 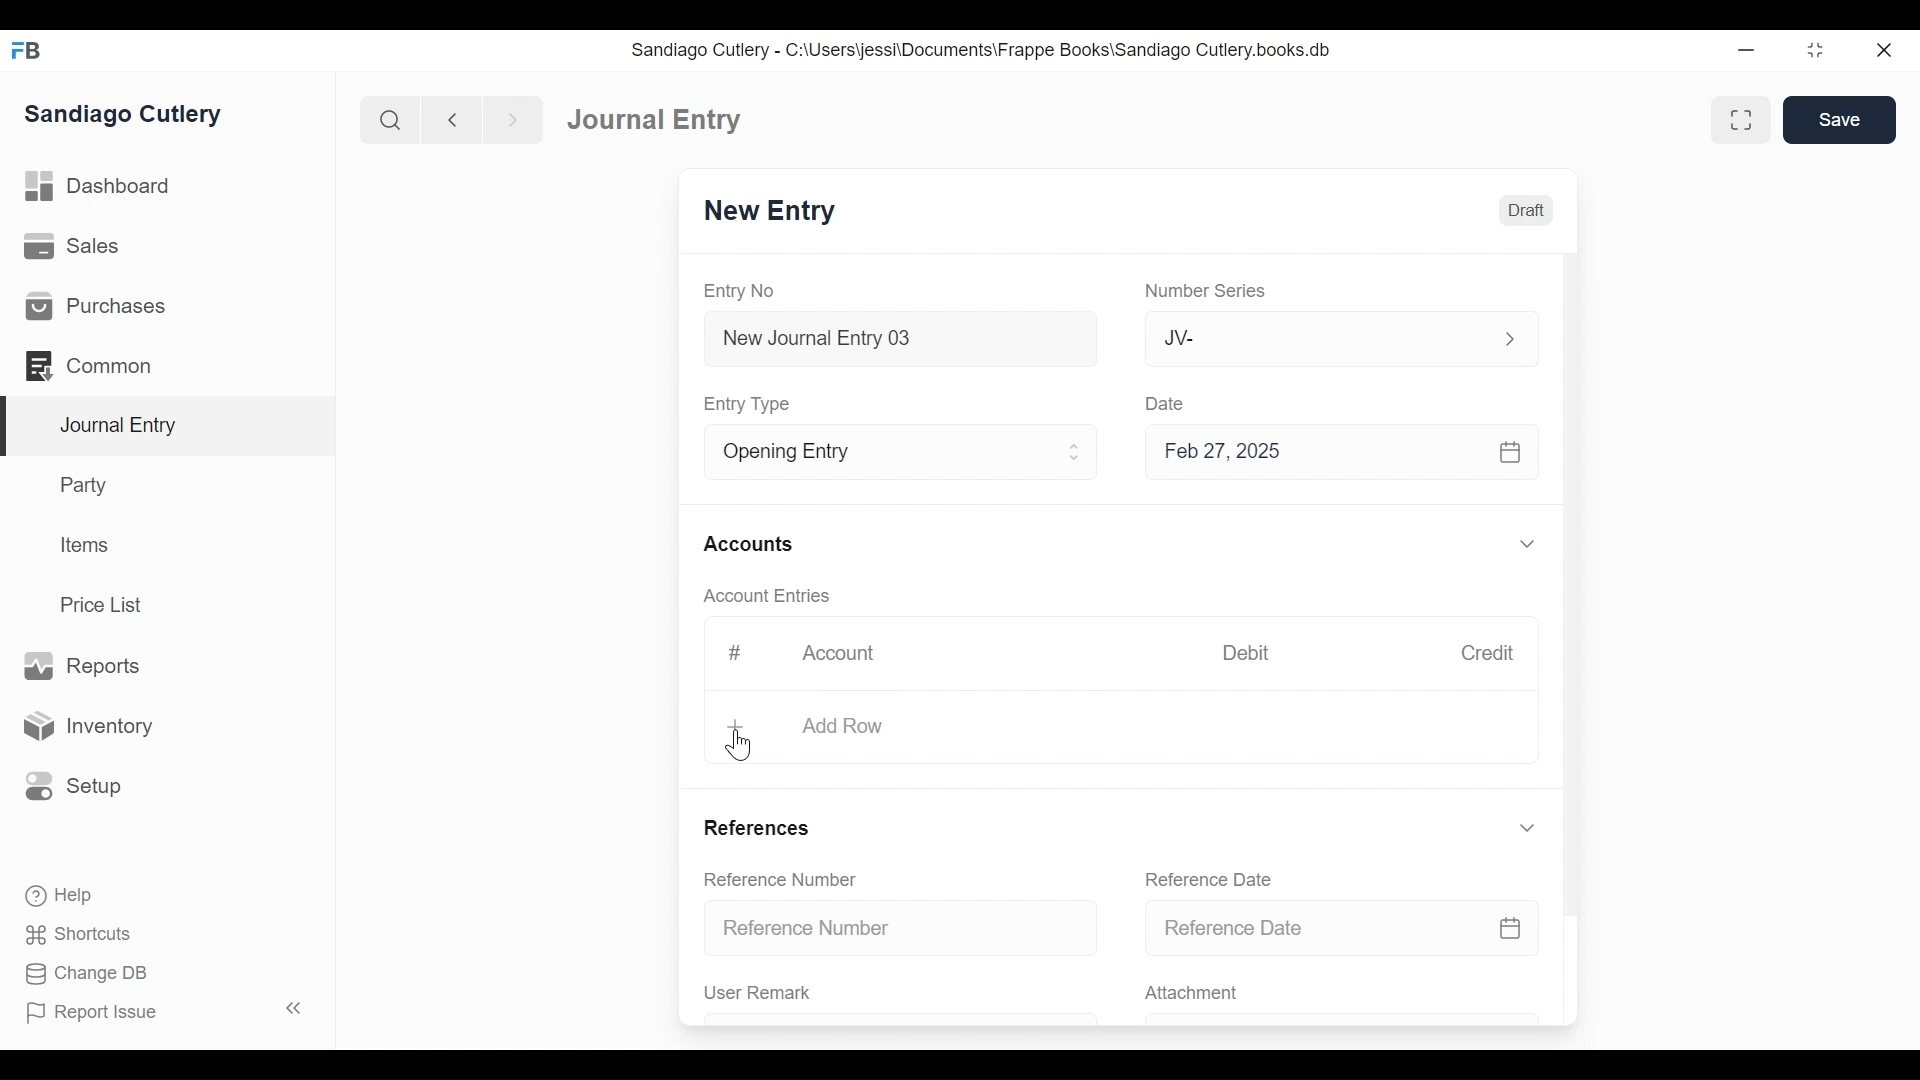 What do you see at coordinates (1749, 49) in the screenshot?
I see `Minimize` at bounding box center [1749, 49].